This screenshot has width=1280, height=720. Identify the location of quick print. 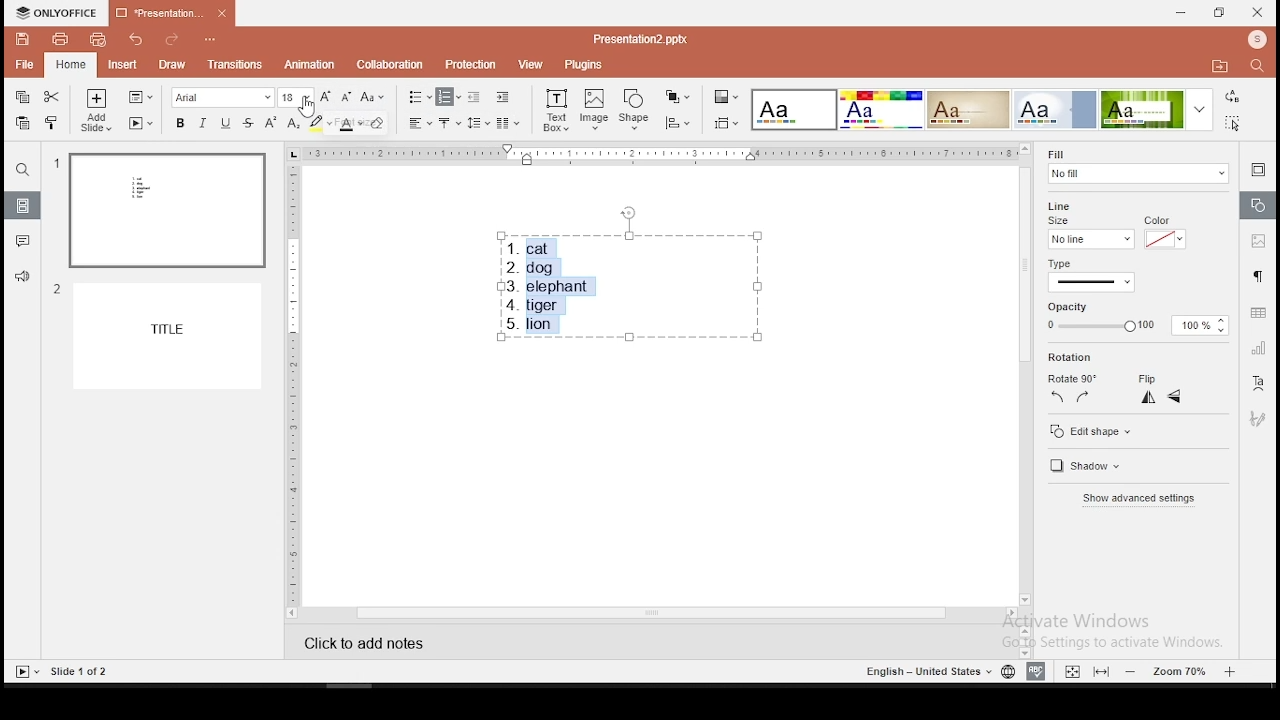
(98, 39).